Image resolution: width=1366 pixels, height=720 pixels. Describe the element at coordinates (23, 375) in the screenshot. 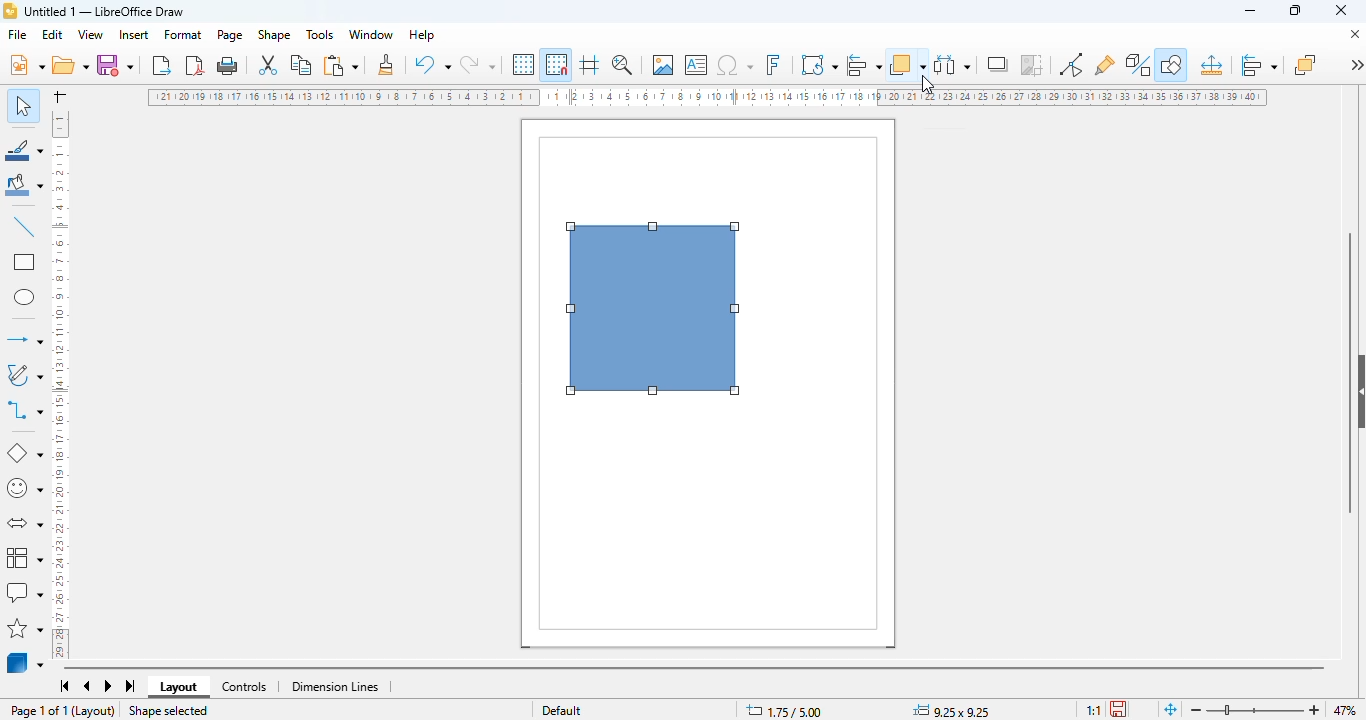

I see `curves and polygons` at that location.